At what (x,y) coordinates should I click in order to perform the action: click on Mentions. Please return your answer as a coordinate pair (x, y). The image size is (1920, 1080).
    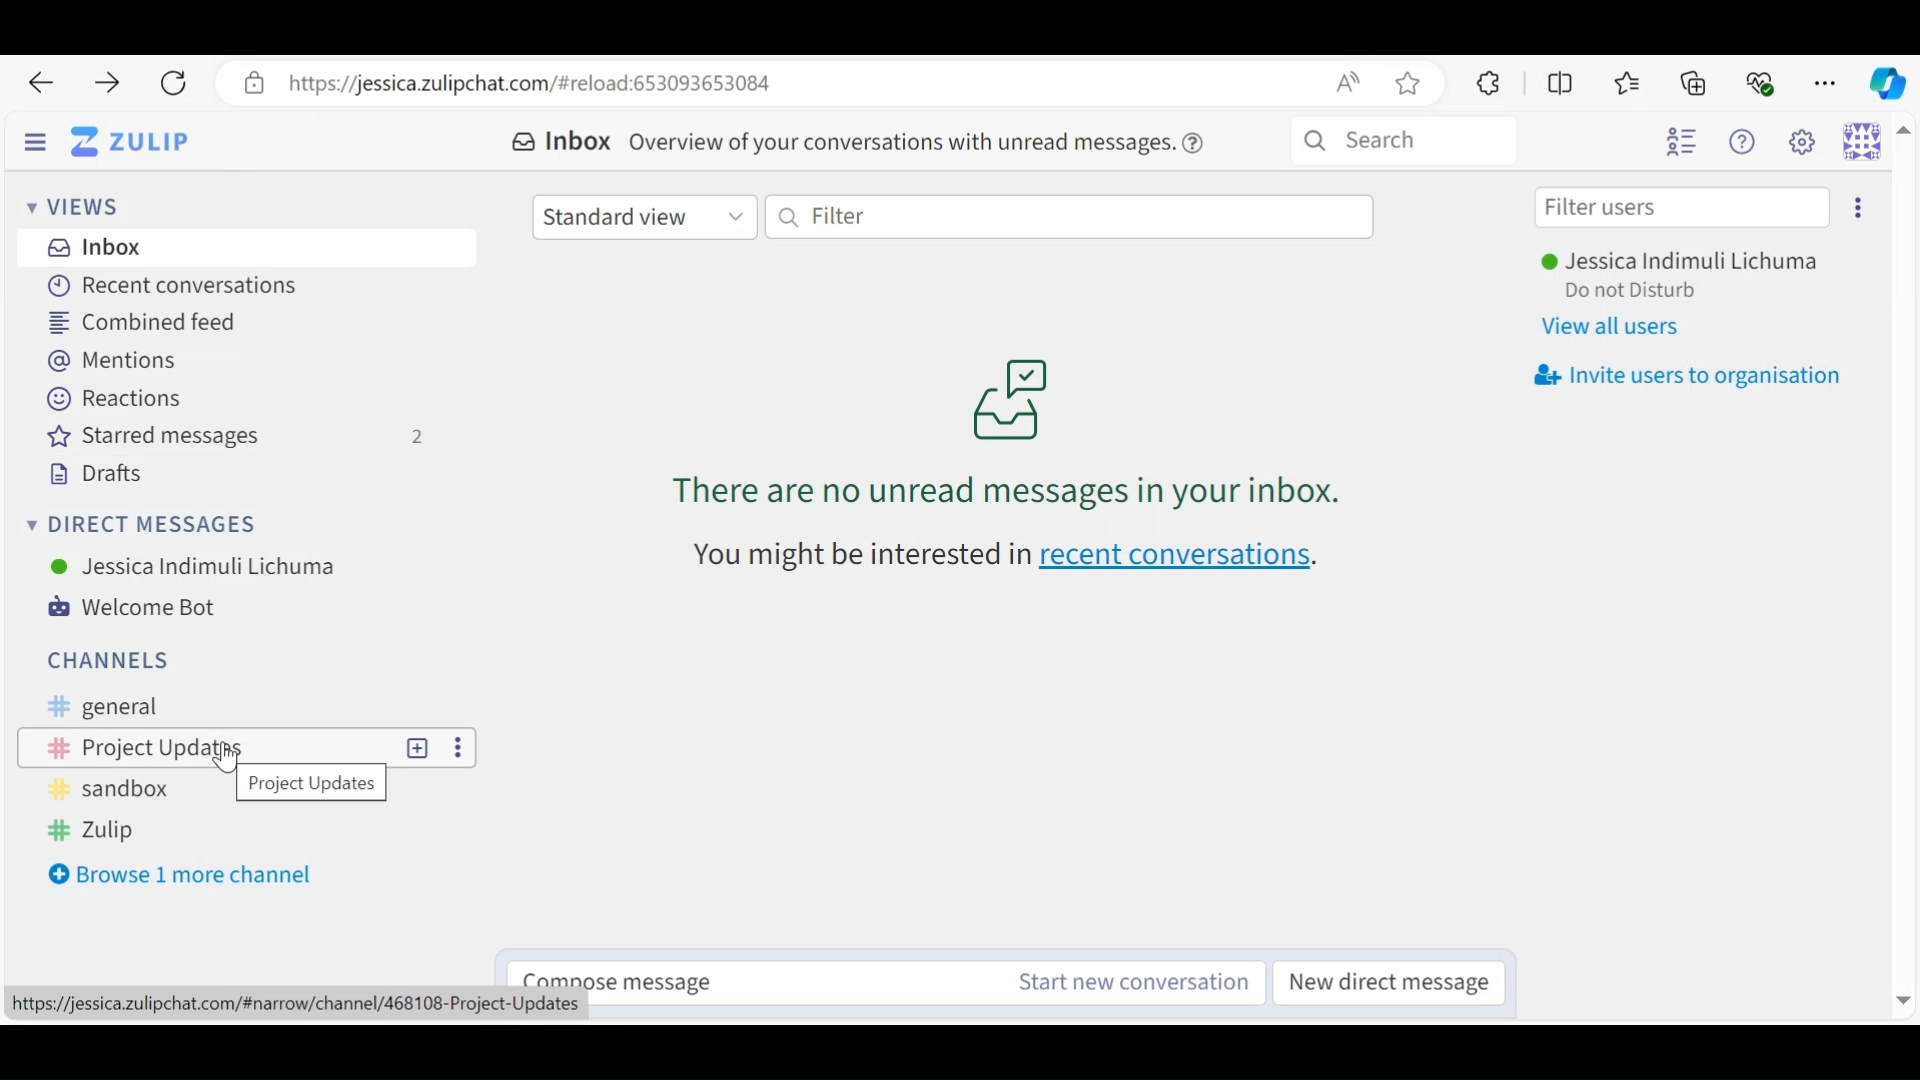
    Looking at the image, I should click on (121, 362).